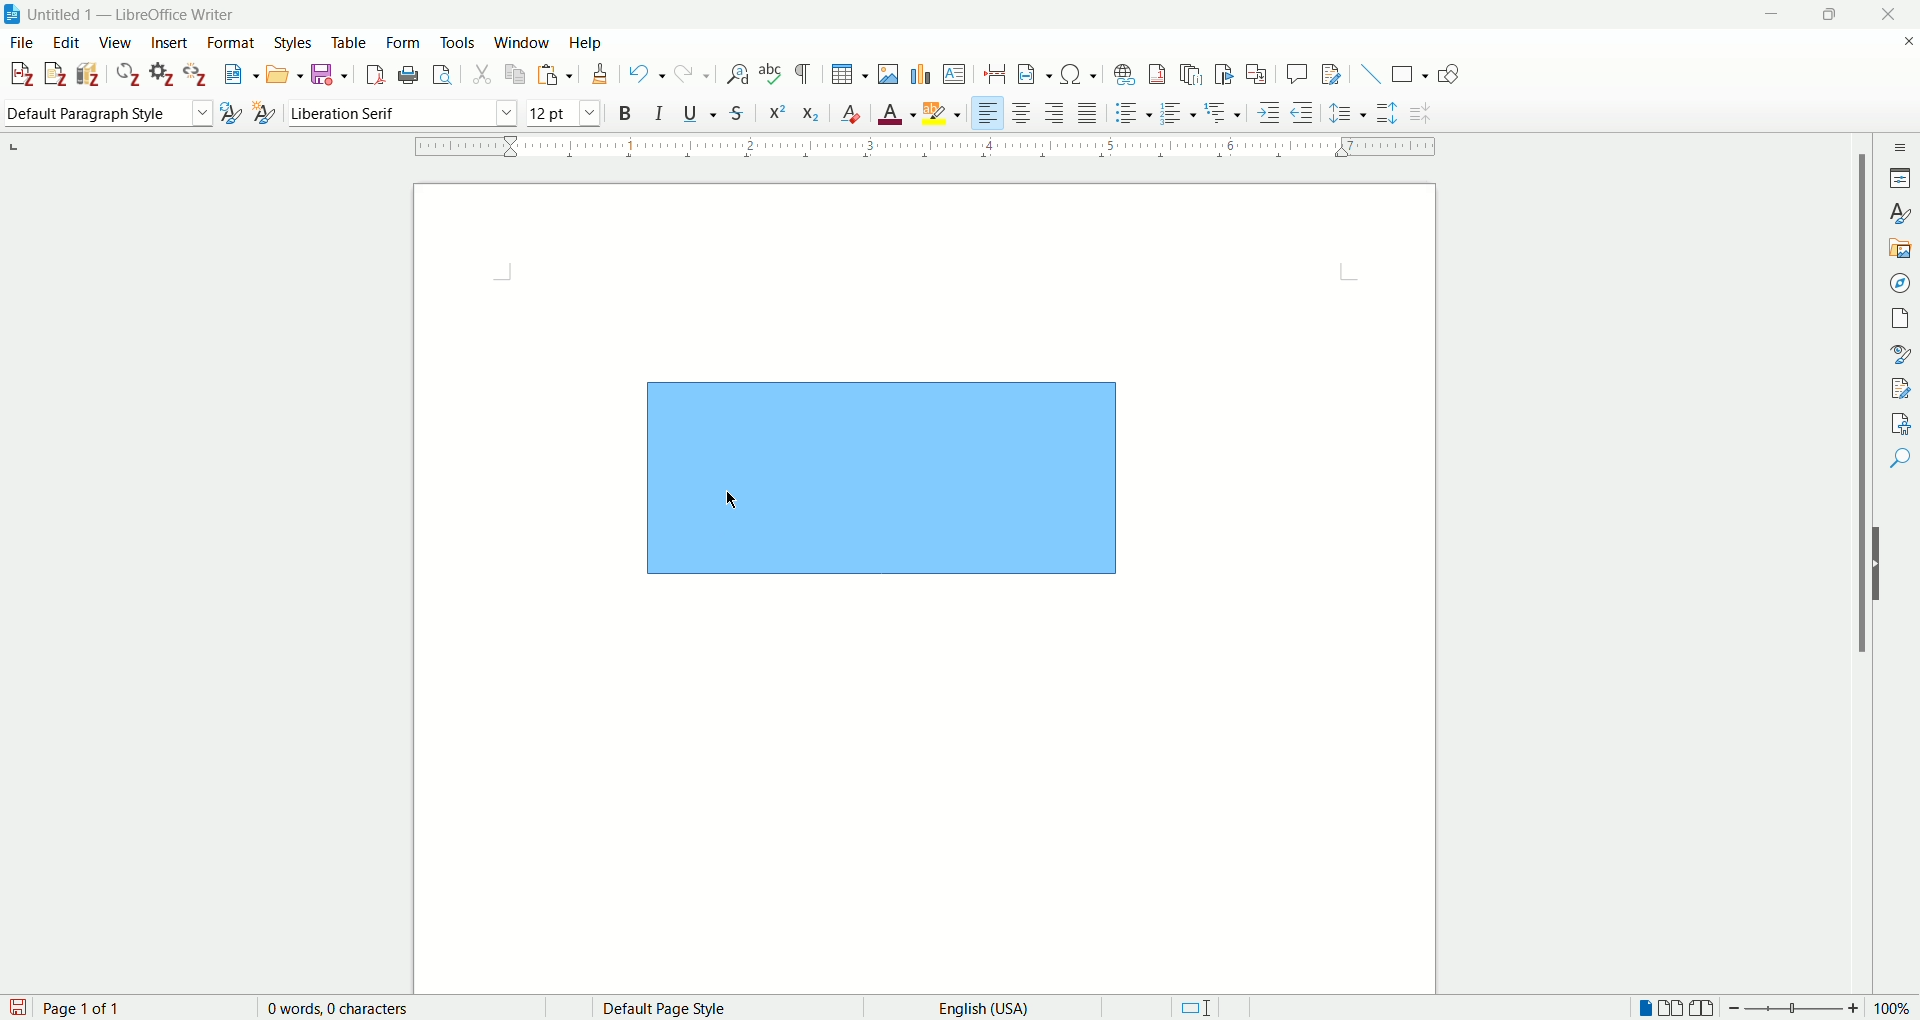 The height and width of the screenshot is (1020, 1920). I want to click on close document, so click(1898, 39).